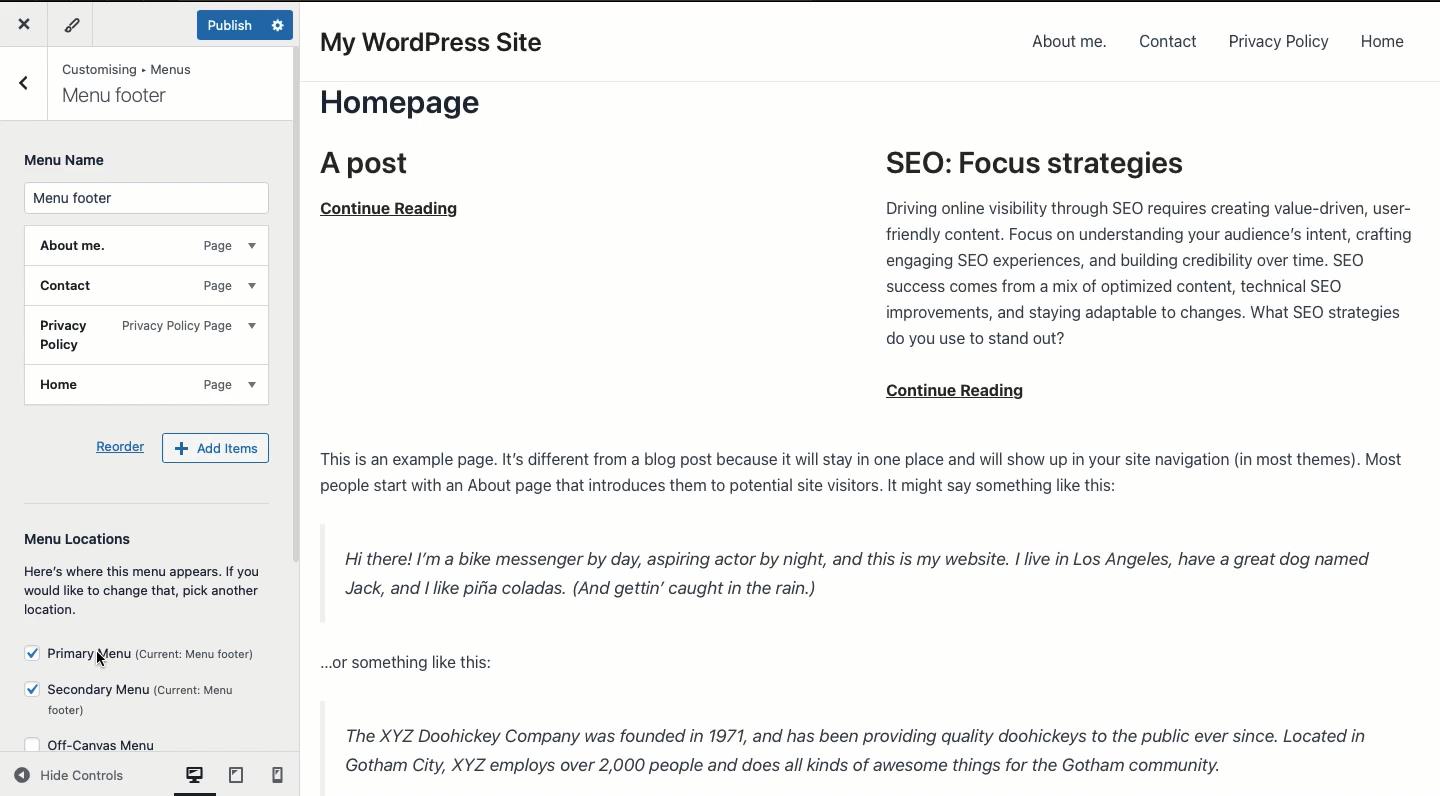 The height and width of the screenshot is (796, 1440). Describe the element at coordinates (102, 740) in the screenshot. I see `Off canvas menu` at that location.